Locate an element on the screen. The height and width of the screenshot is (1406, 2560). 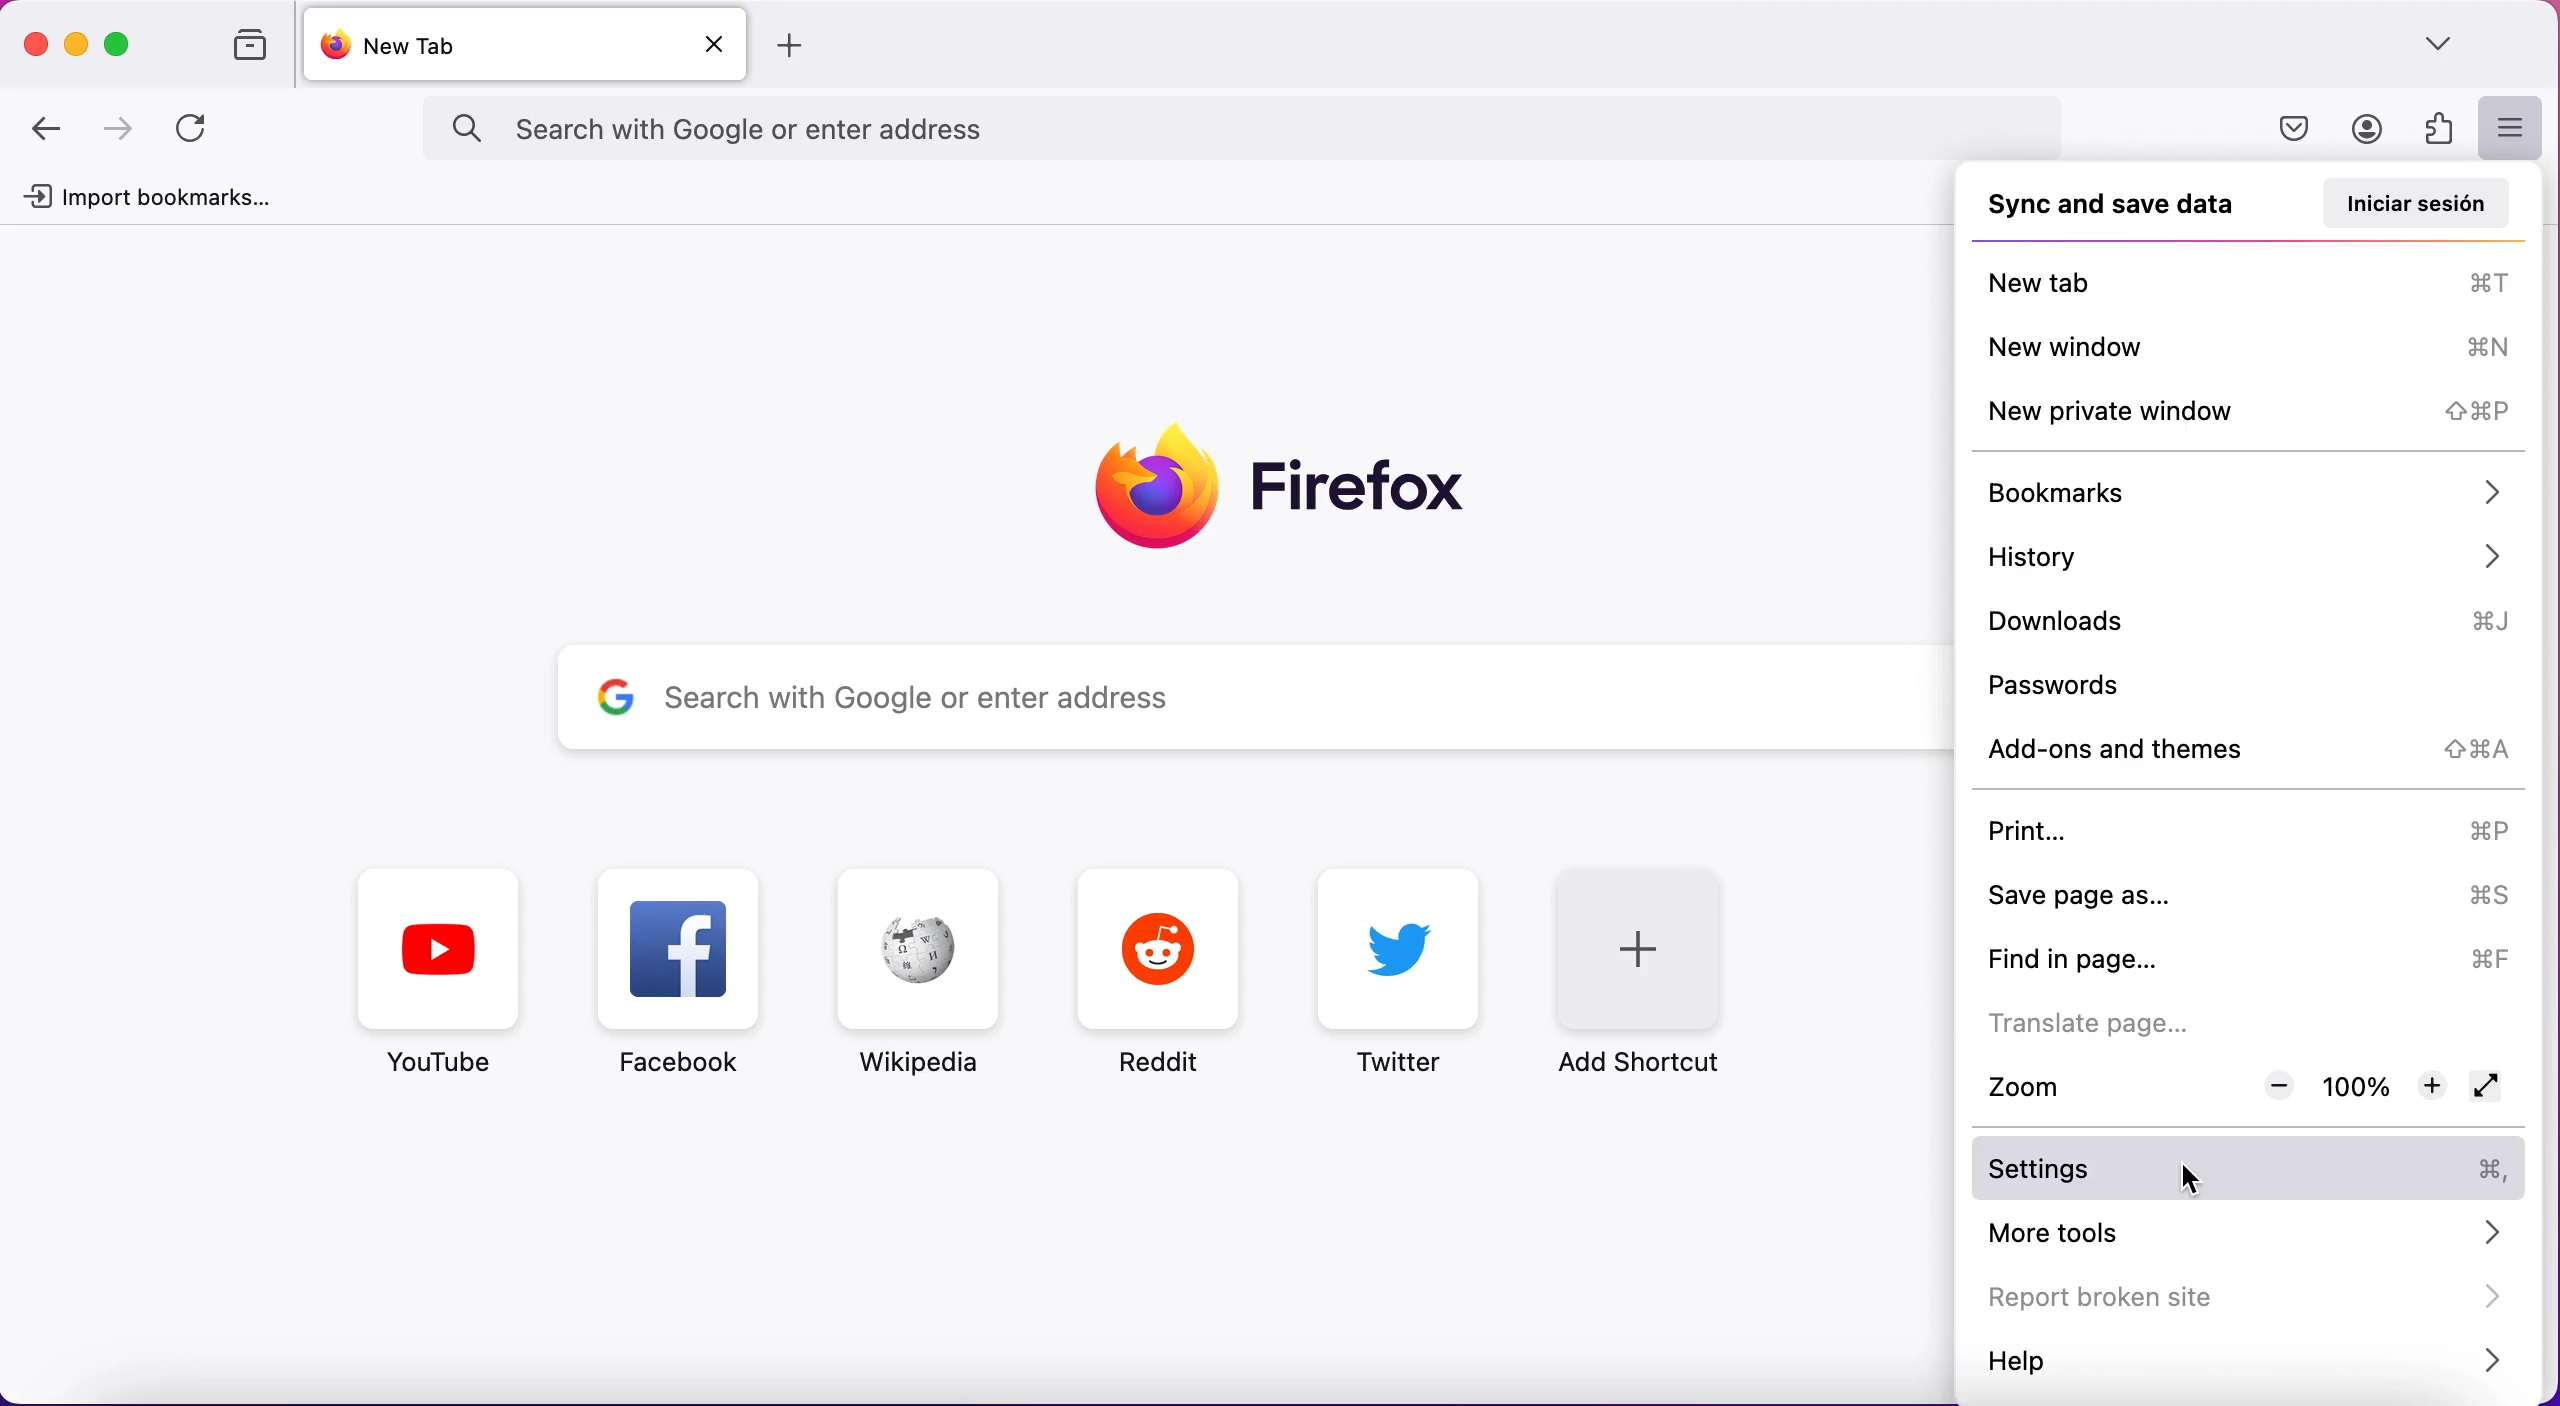
add new tab is located at coordinates (798, 47).